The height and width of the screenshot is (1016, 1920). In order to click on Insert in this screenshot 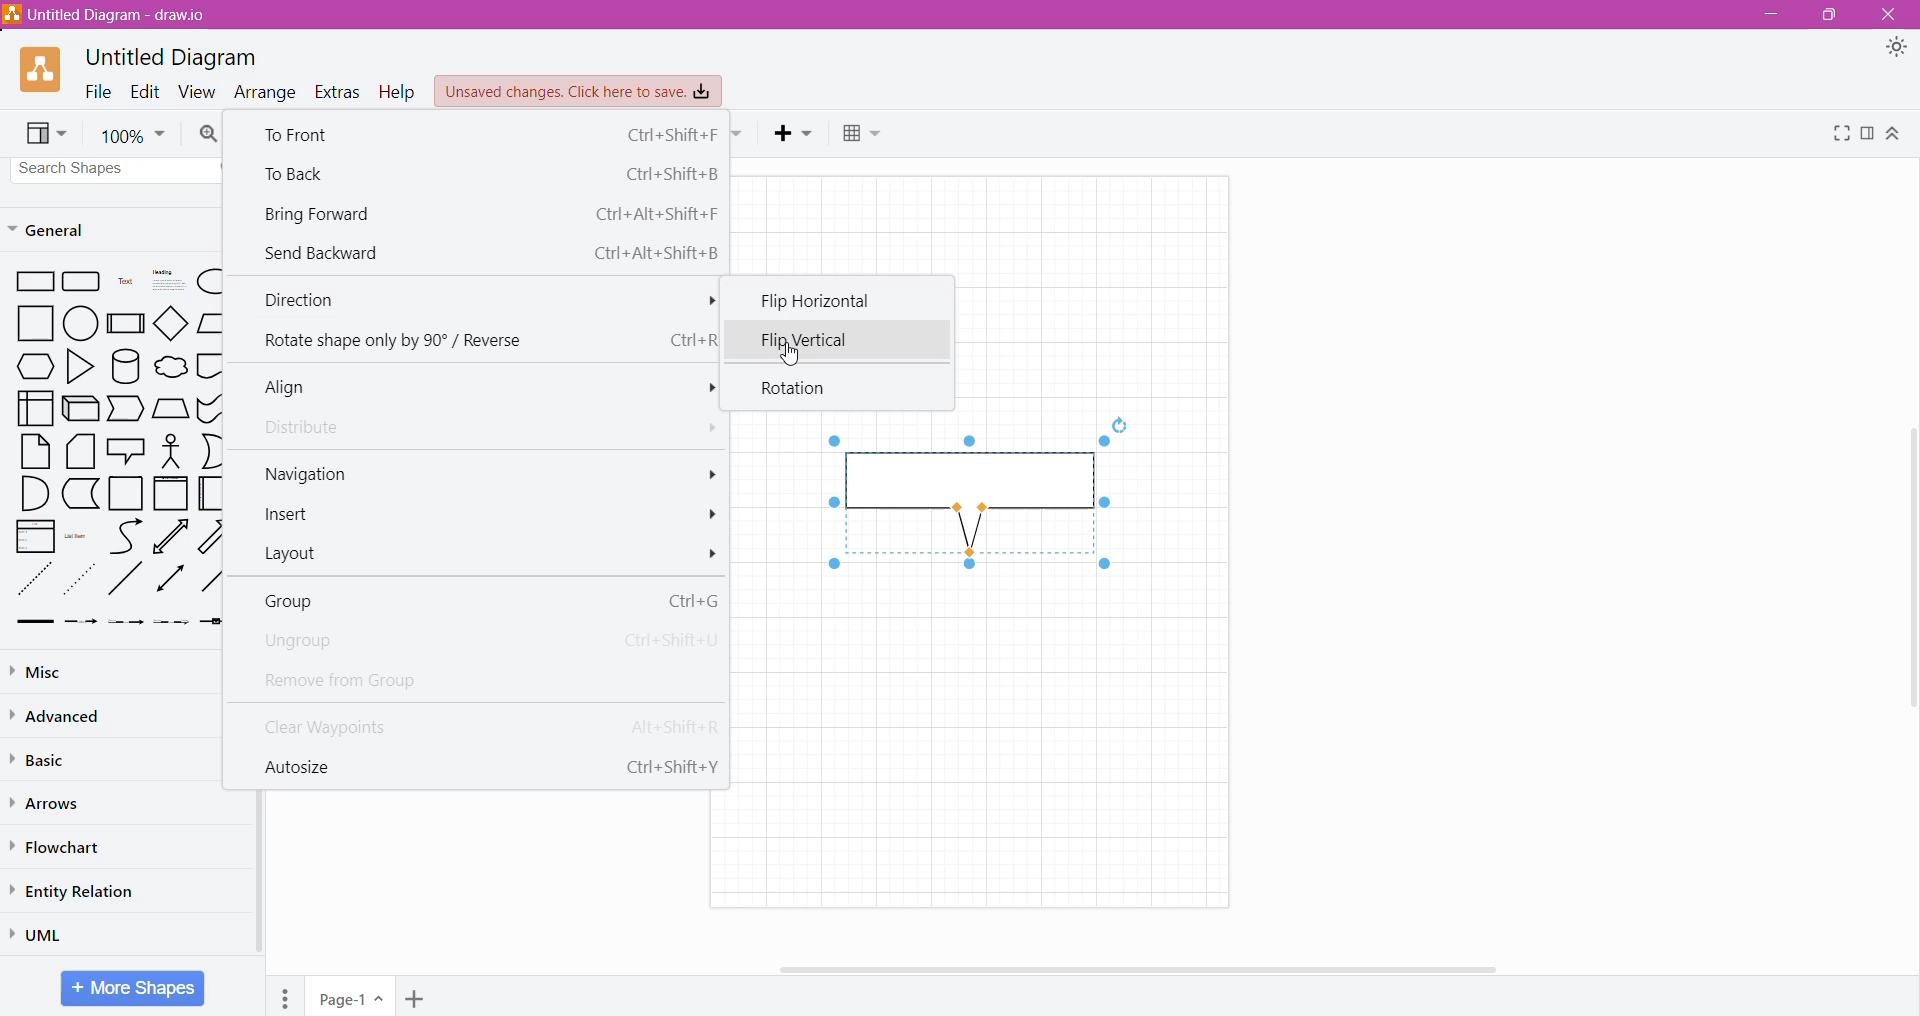, I will do `click(295, 516)`.